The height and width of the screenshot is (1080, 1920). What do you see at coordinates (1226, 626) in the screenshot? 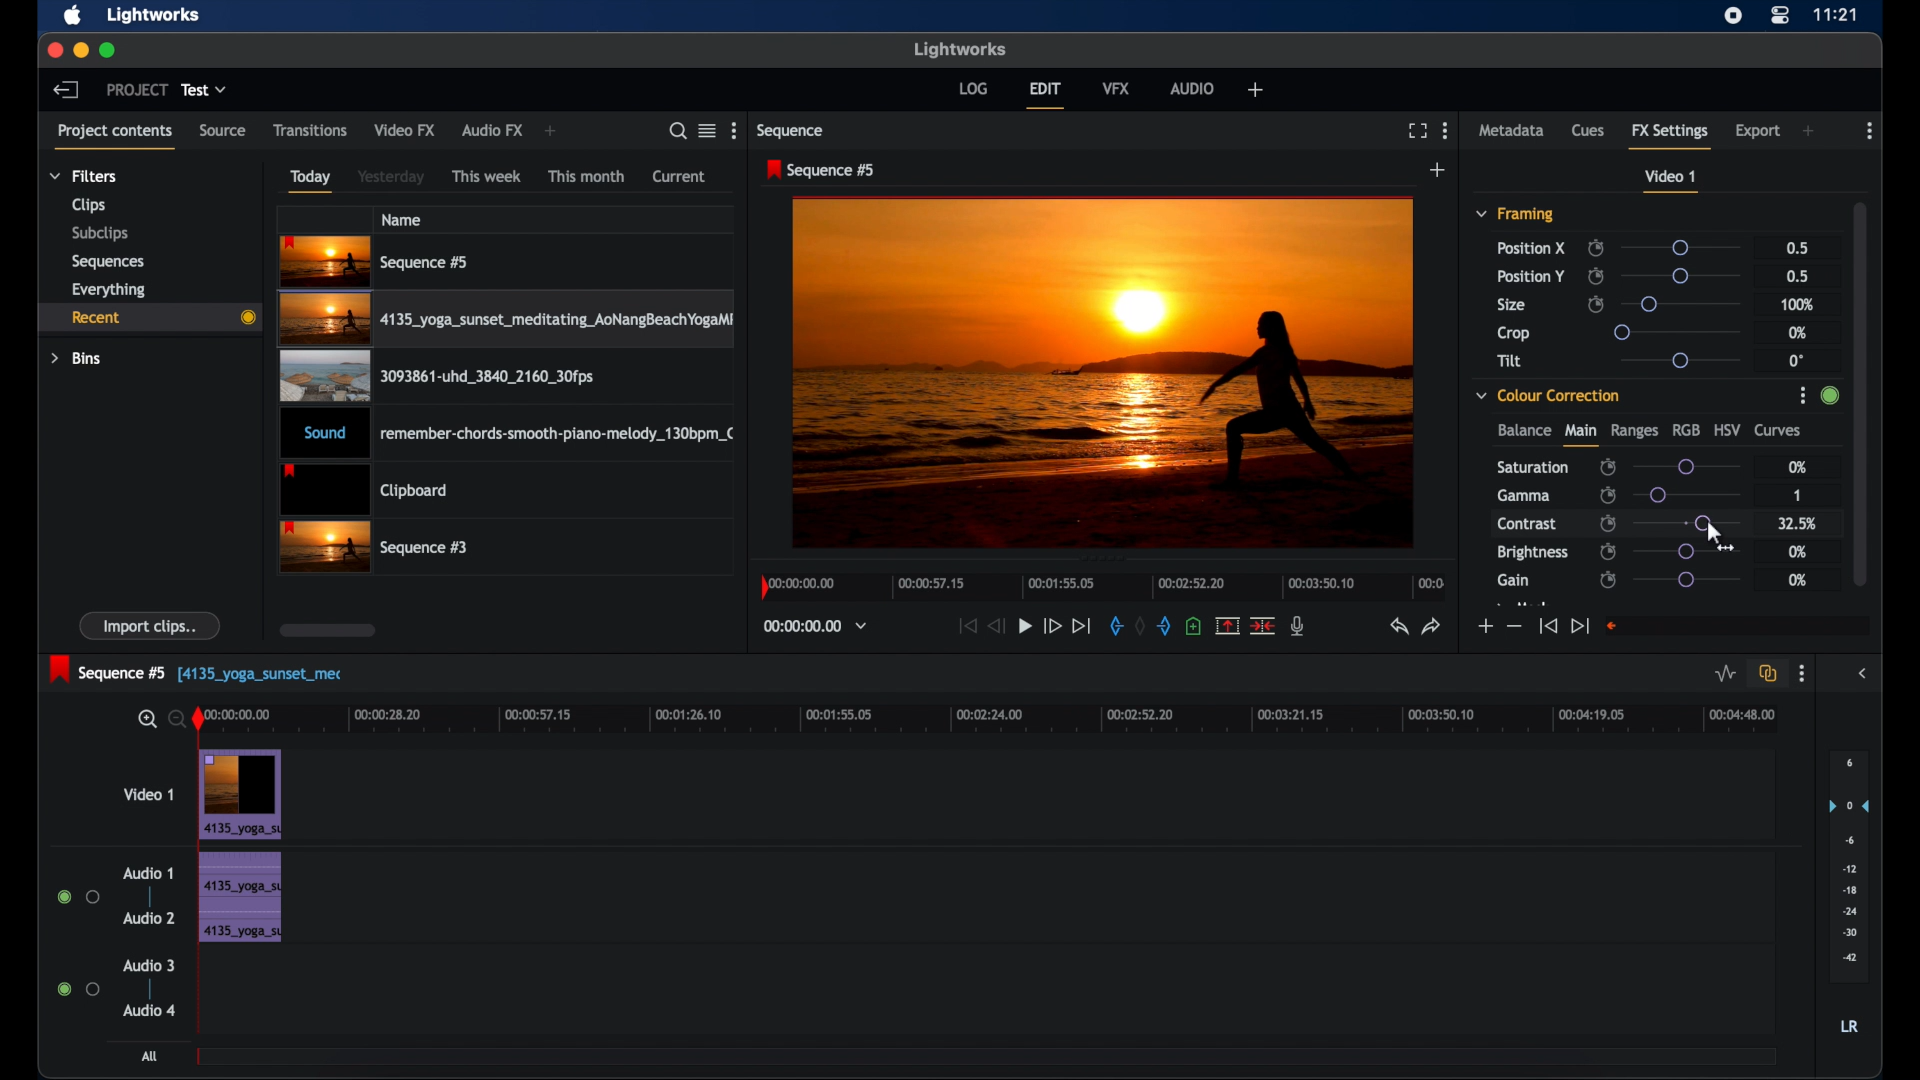
I see `remove the marked section` at bounding box center [1226, 626].